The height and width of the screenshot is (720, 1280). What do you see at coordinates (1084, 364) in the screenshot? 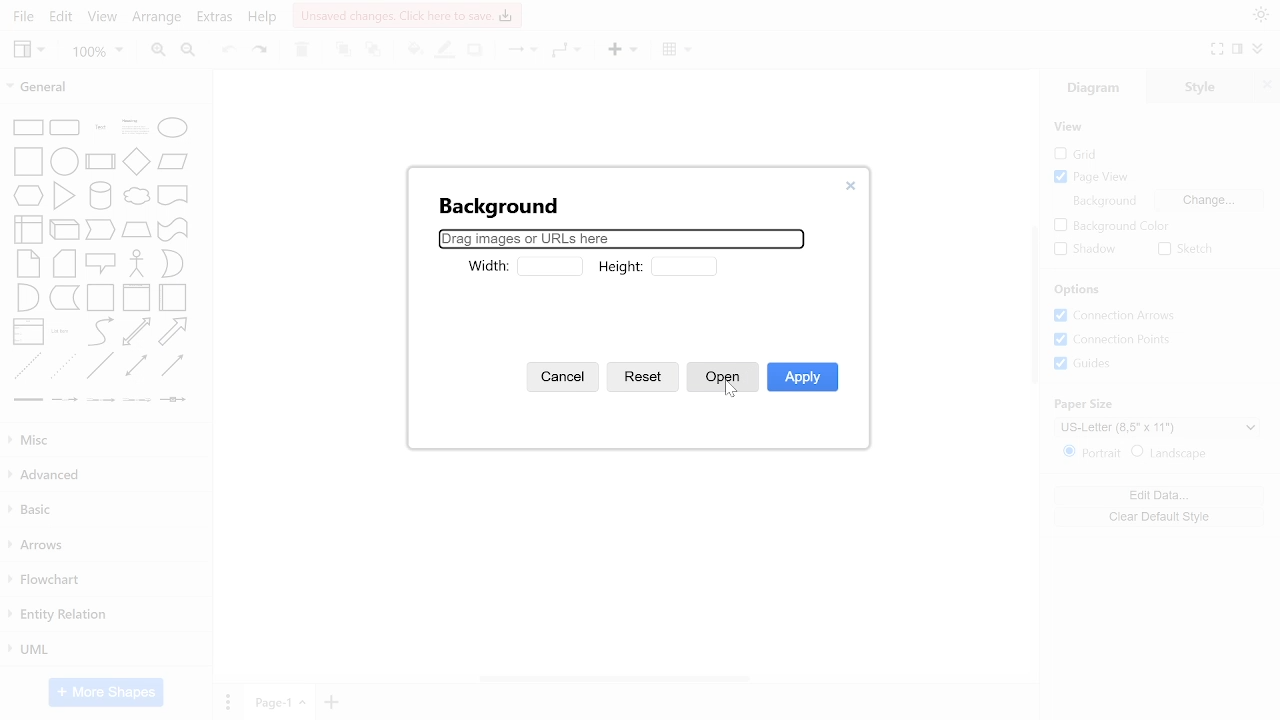
I see `guides` at bounding box center [1084, 364].